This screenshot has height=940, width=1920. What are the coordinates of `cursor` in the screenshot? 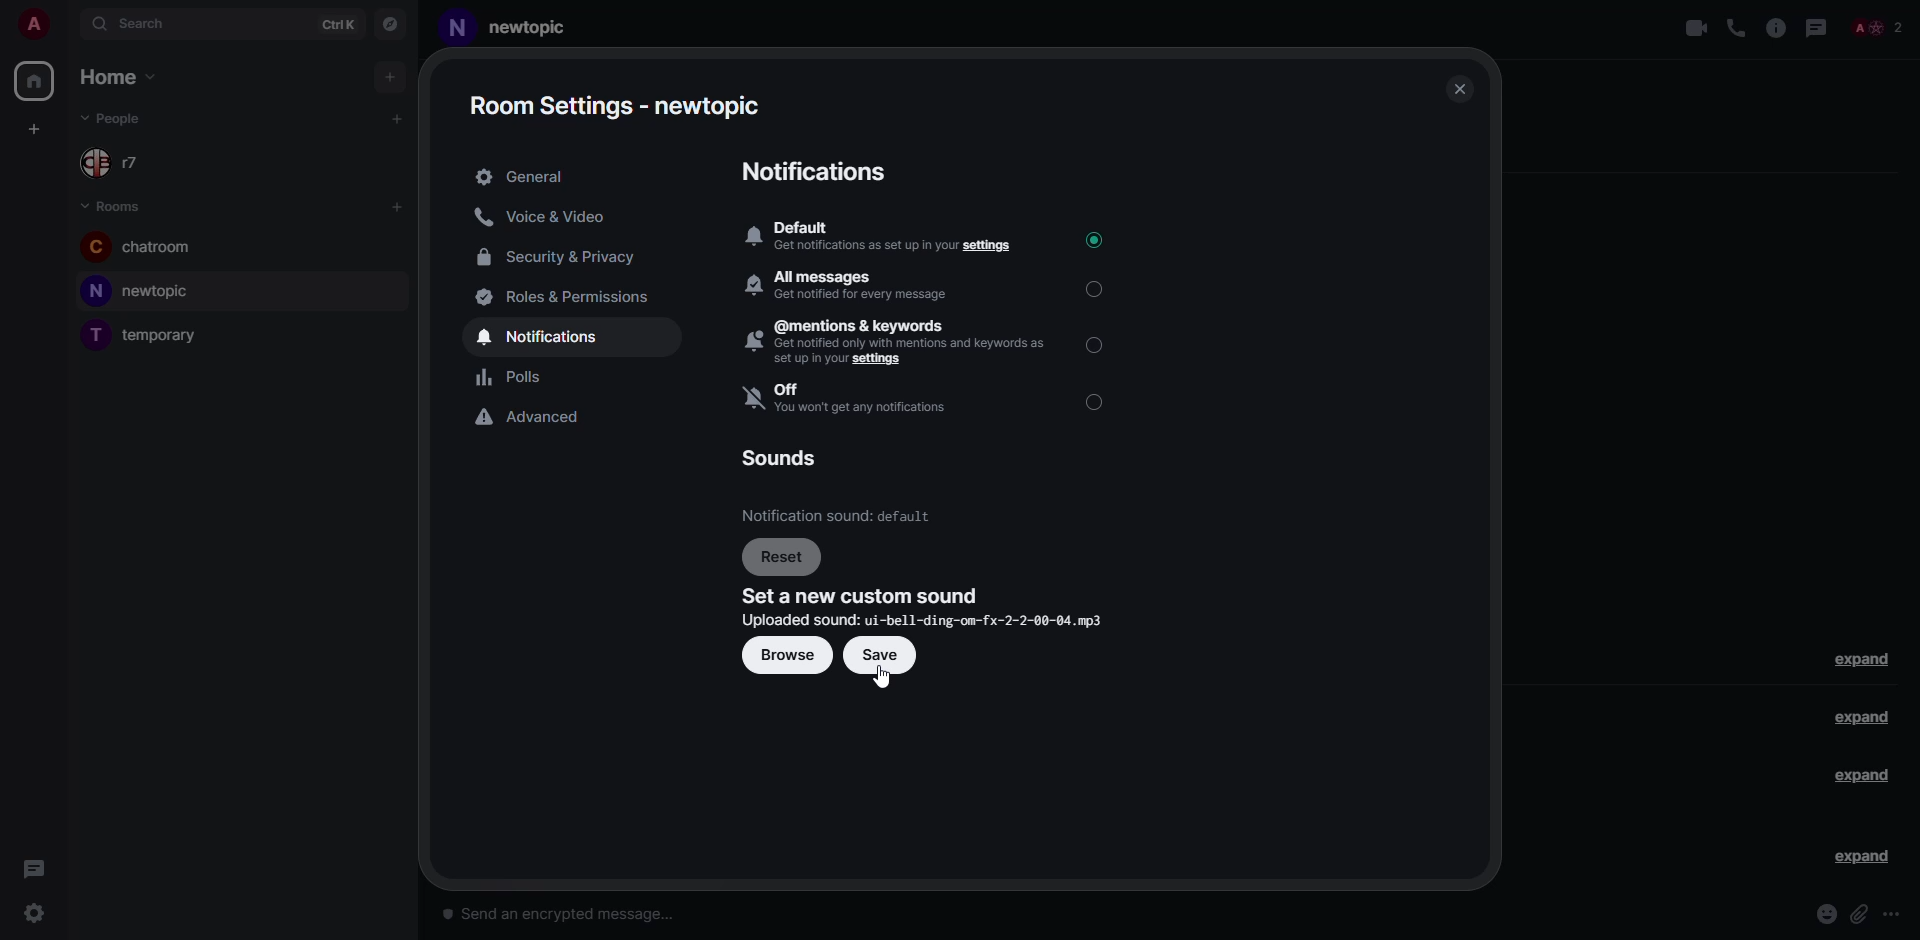 It's located at (885, 680).